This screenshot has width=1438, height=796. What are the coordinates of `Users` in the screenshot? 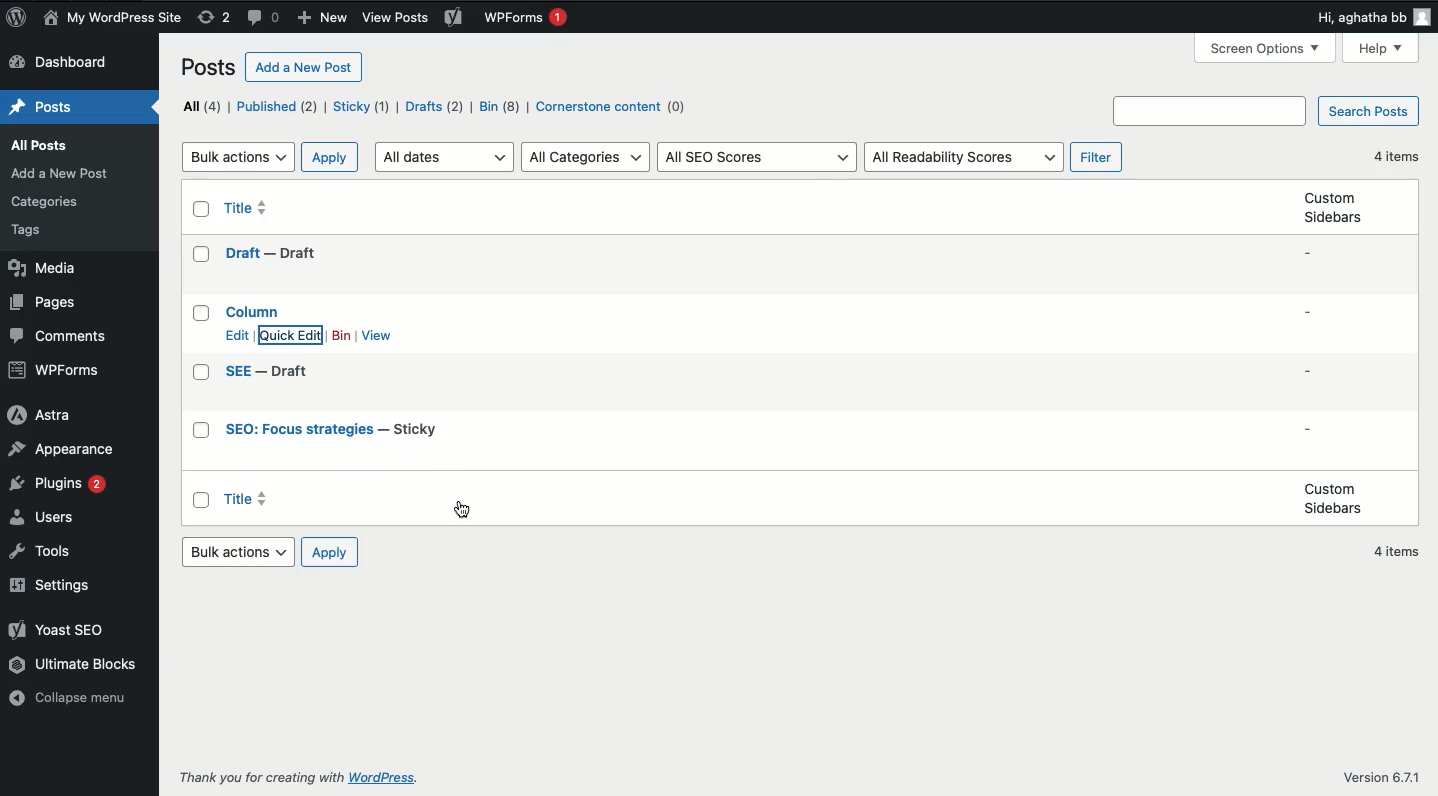 It's located at (44, 519).